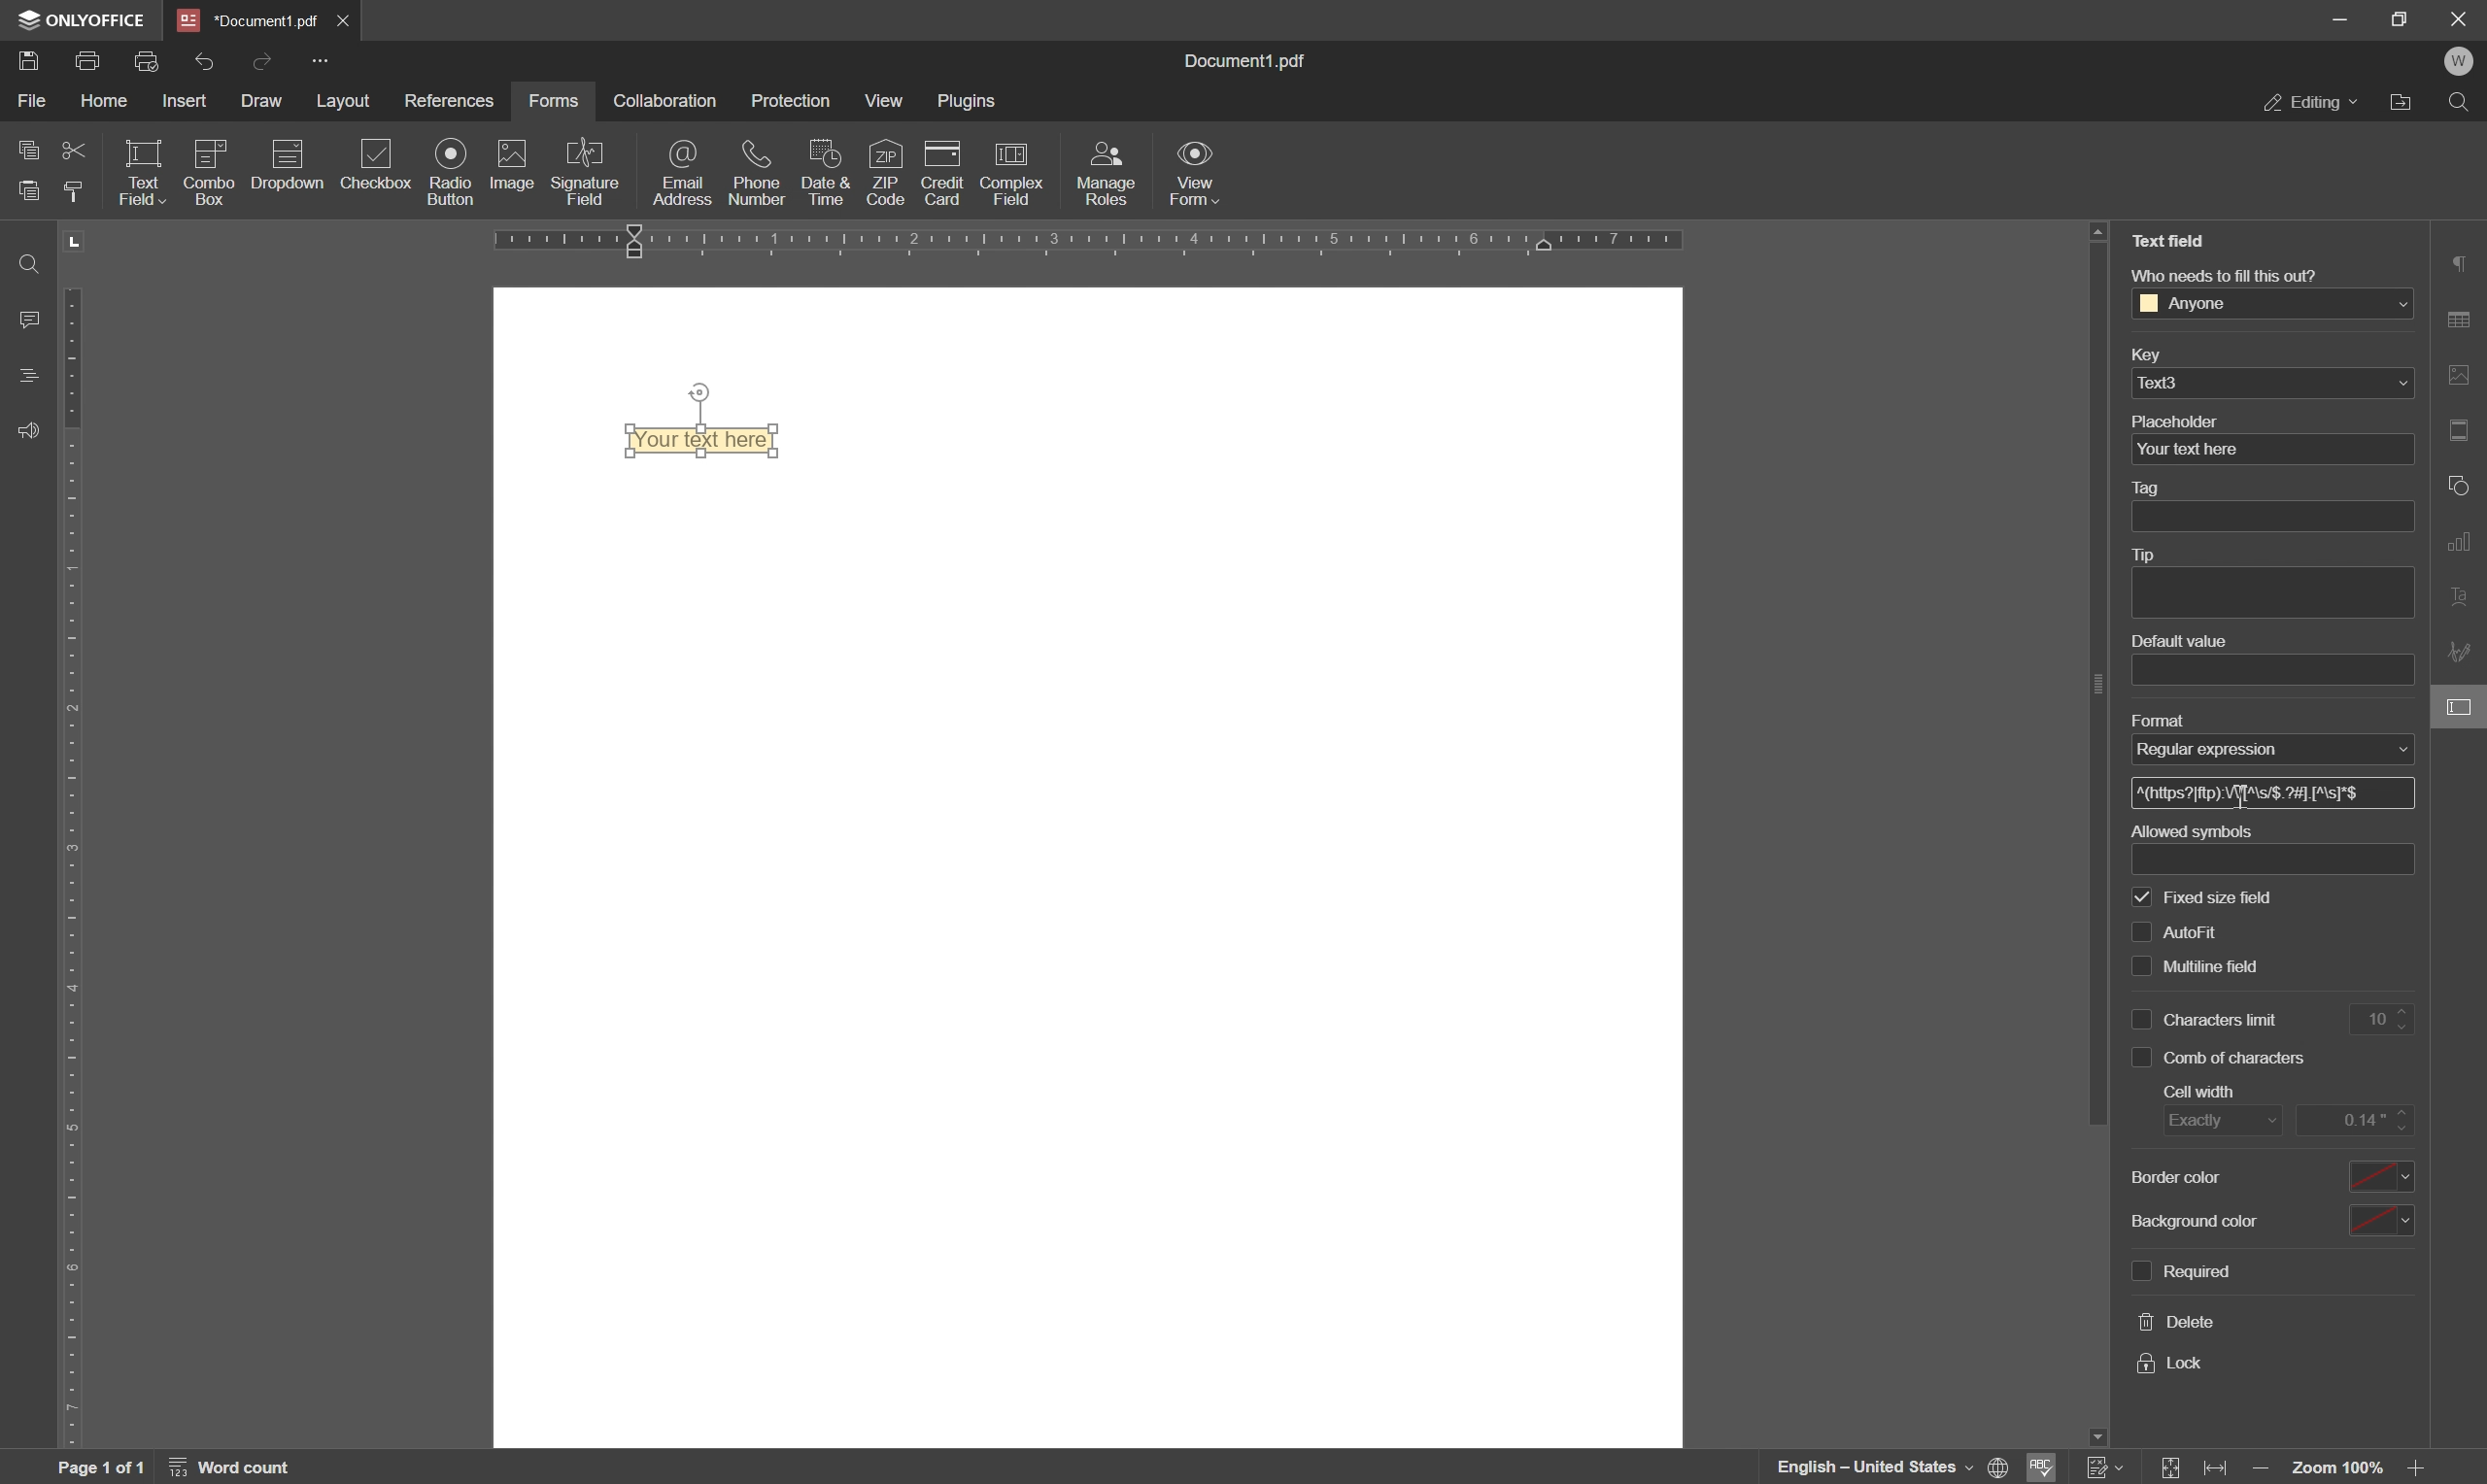 This screenshot has height=1484, width=2487. What do you see at coordinates (1010, 175) in the screenshot?
I see `complex field` at bounding box center [1010, 175].